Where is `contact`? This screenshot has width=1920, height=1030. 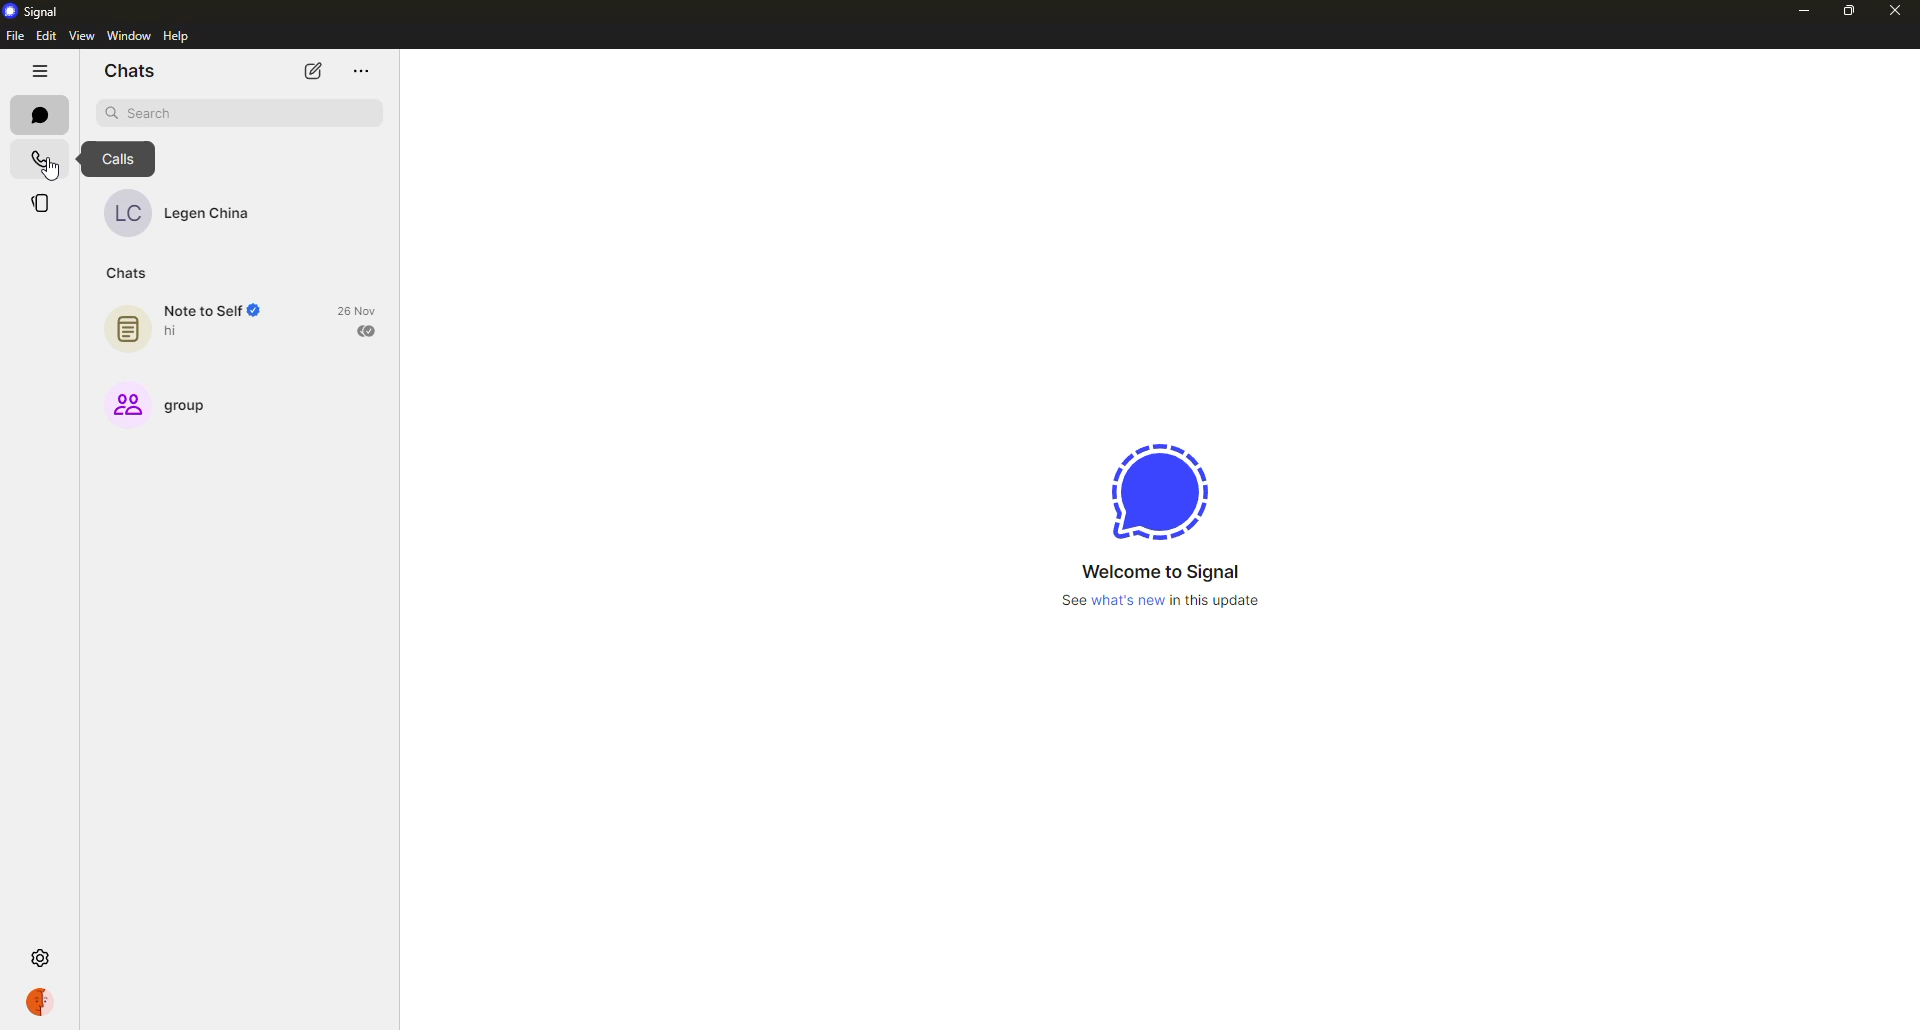
contact is located at coordinates (185, 213).